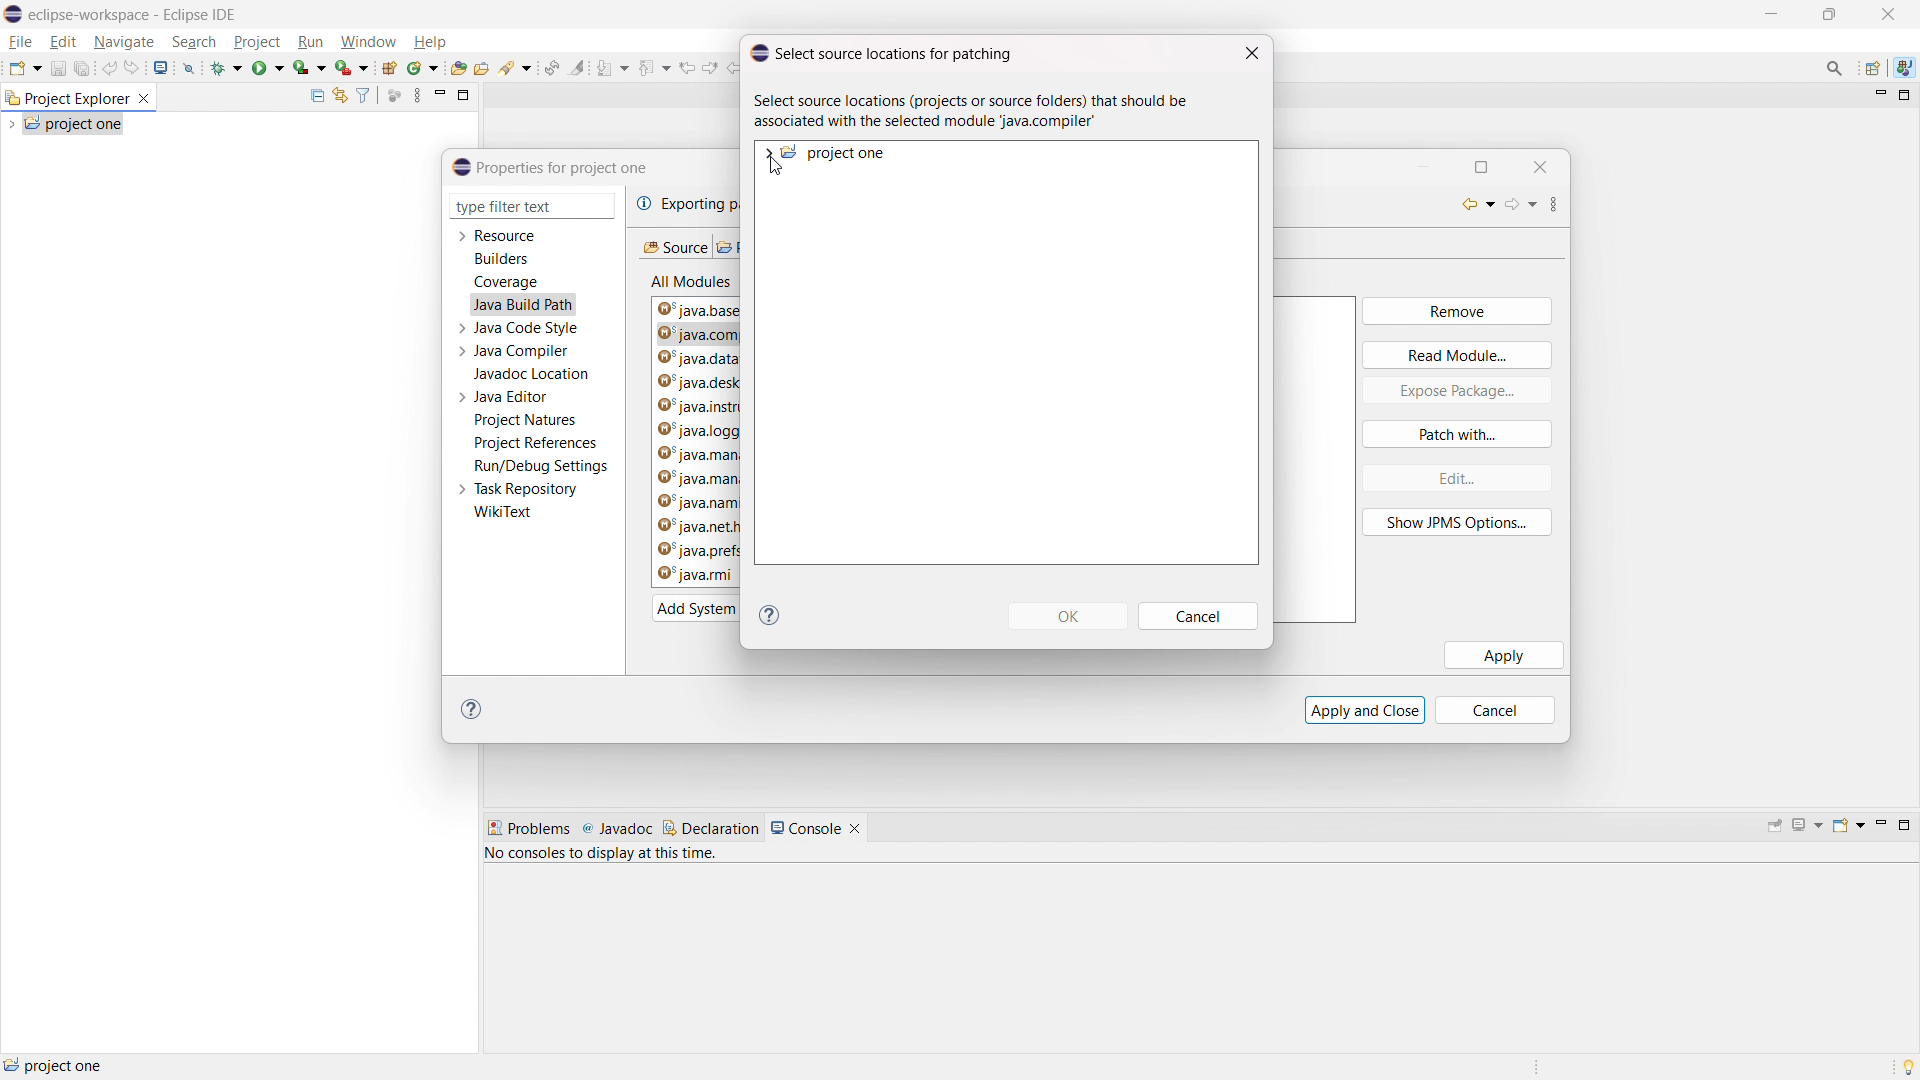 Image resolution: width=1920 pixels, height=1080 pixels. What do you see at coordinates (1905, 96) in the screenshot?
I see `maximize` at bounding box center [1905, 96].